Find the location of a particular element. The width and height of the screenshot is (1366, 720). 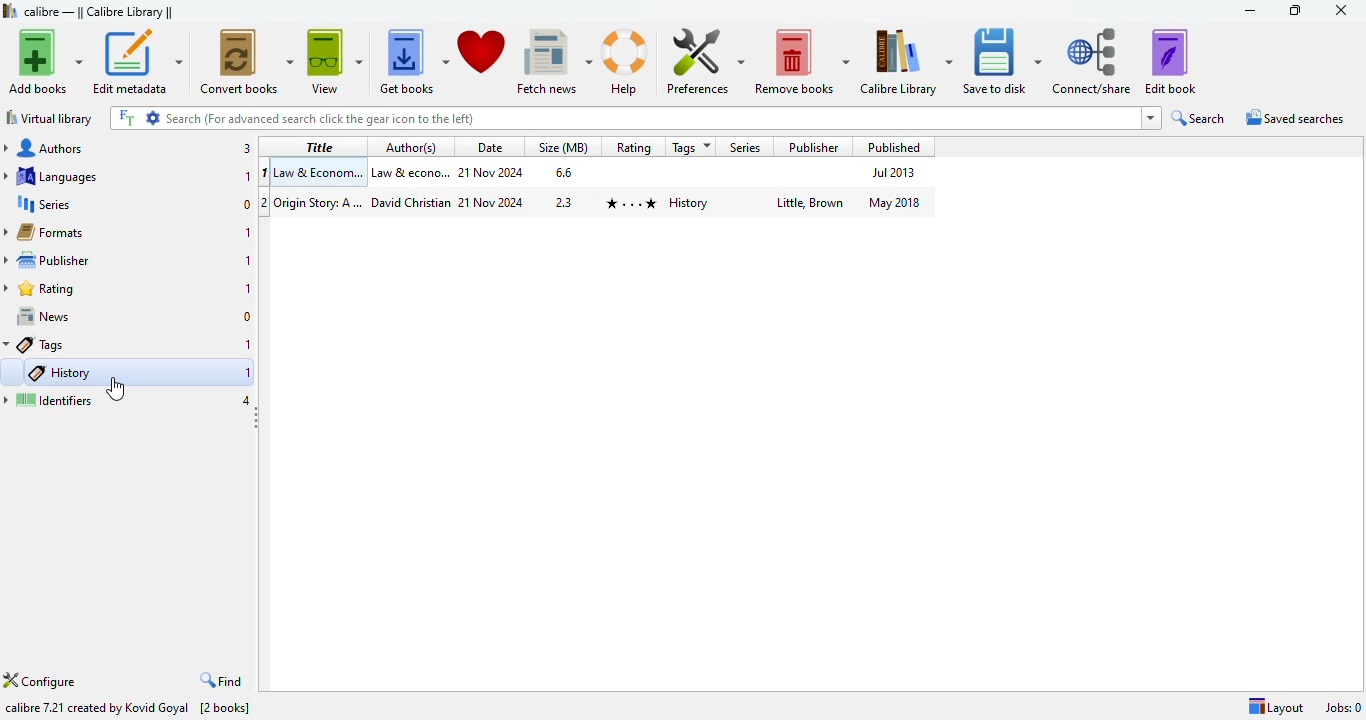

Tags is located at coordinates (36, 345).